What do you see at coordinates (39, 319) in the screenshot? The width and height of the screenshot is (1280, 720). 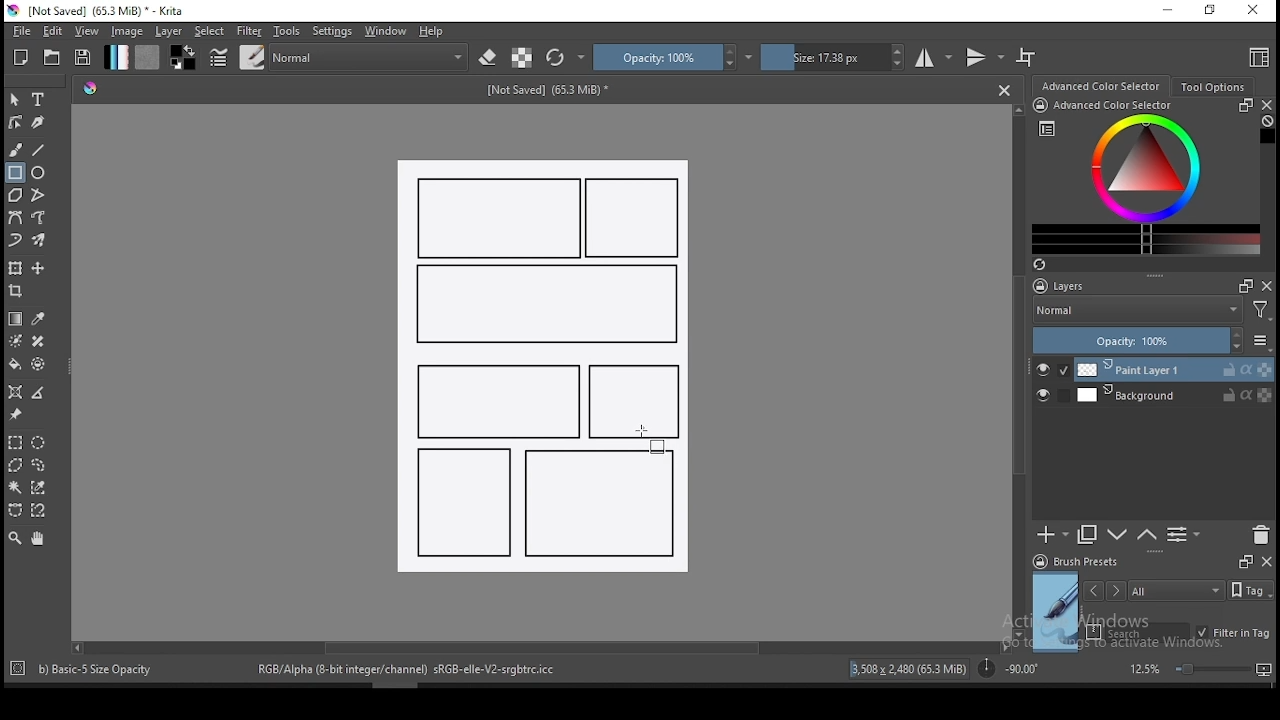 I see `pick a color from image and current layer` at bounding box center [39, 319].